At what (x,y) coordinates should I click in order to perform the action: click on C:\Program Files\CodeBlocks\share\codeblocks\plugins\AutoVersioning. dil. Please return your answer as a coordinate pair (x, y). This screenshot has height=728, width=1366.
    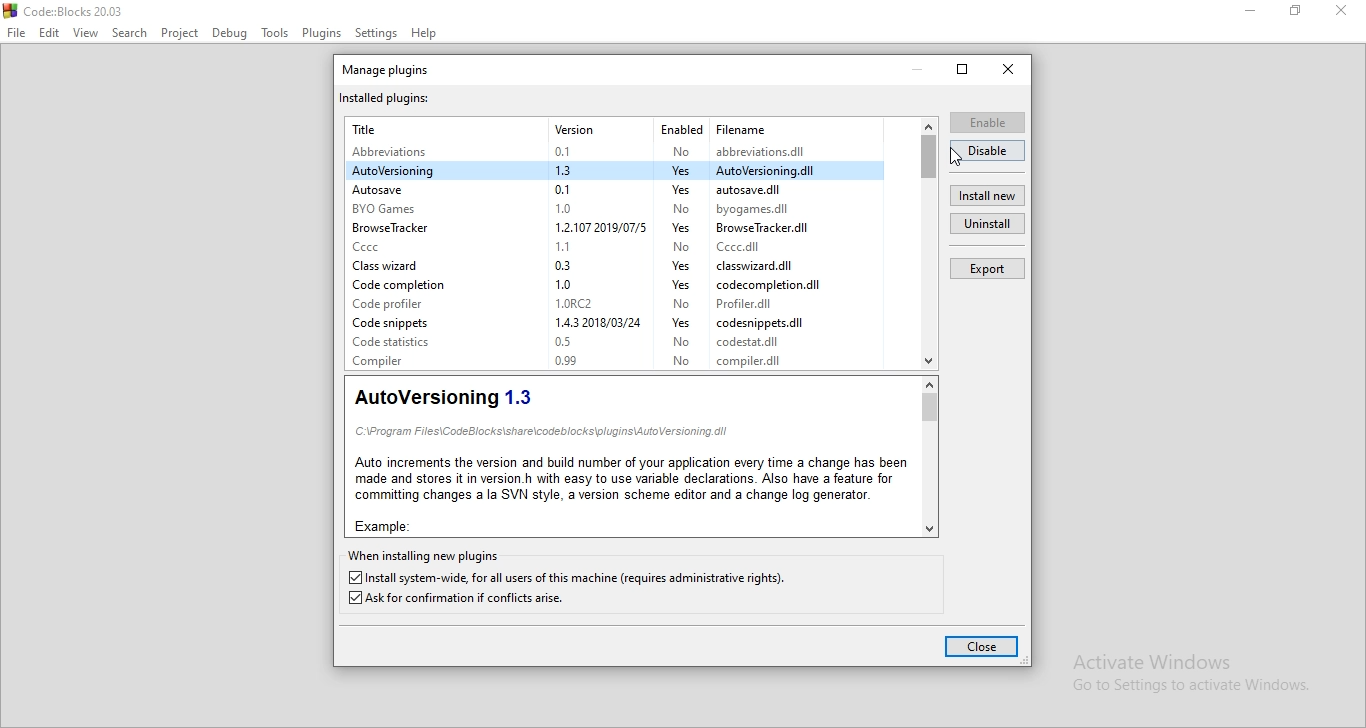
    Looking at the image, I should click on (542, 432).